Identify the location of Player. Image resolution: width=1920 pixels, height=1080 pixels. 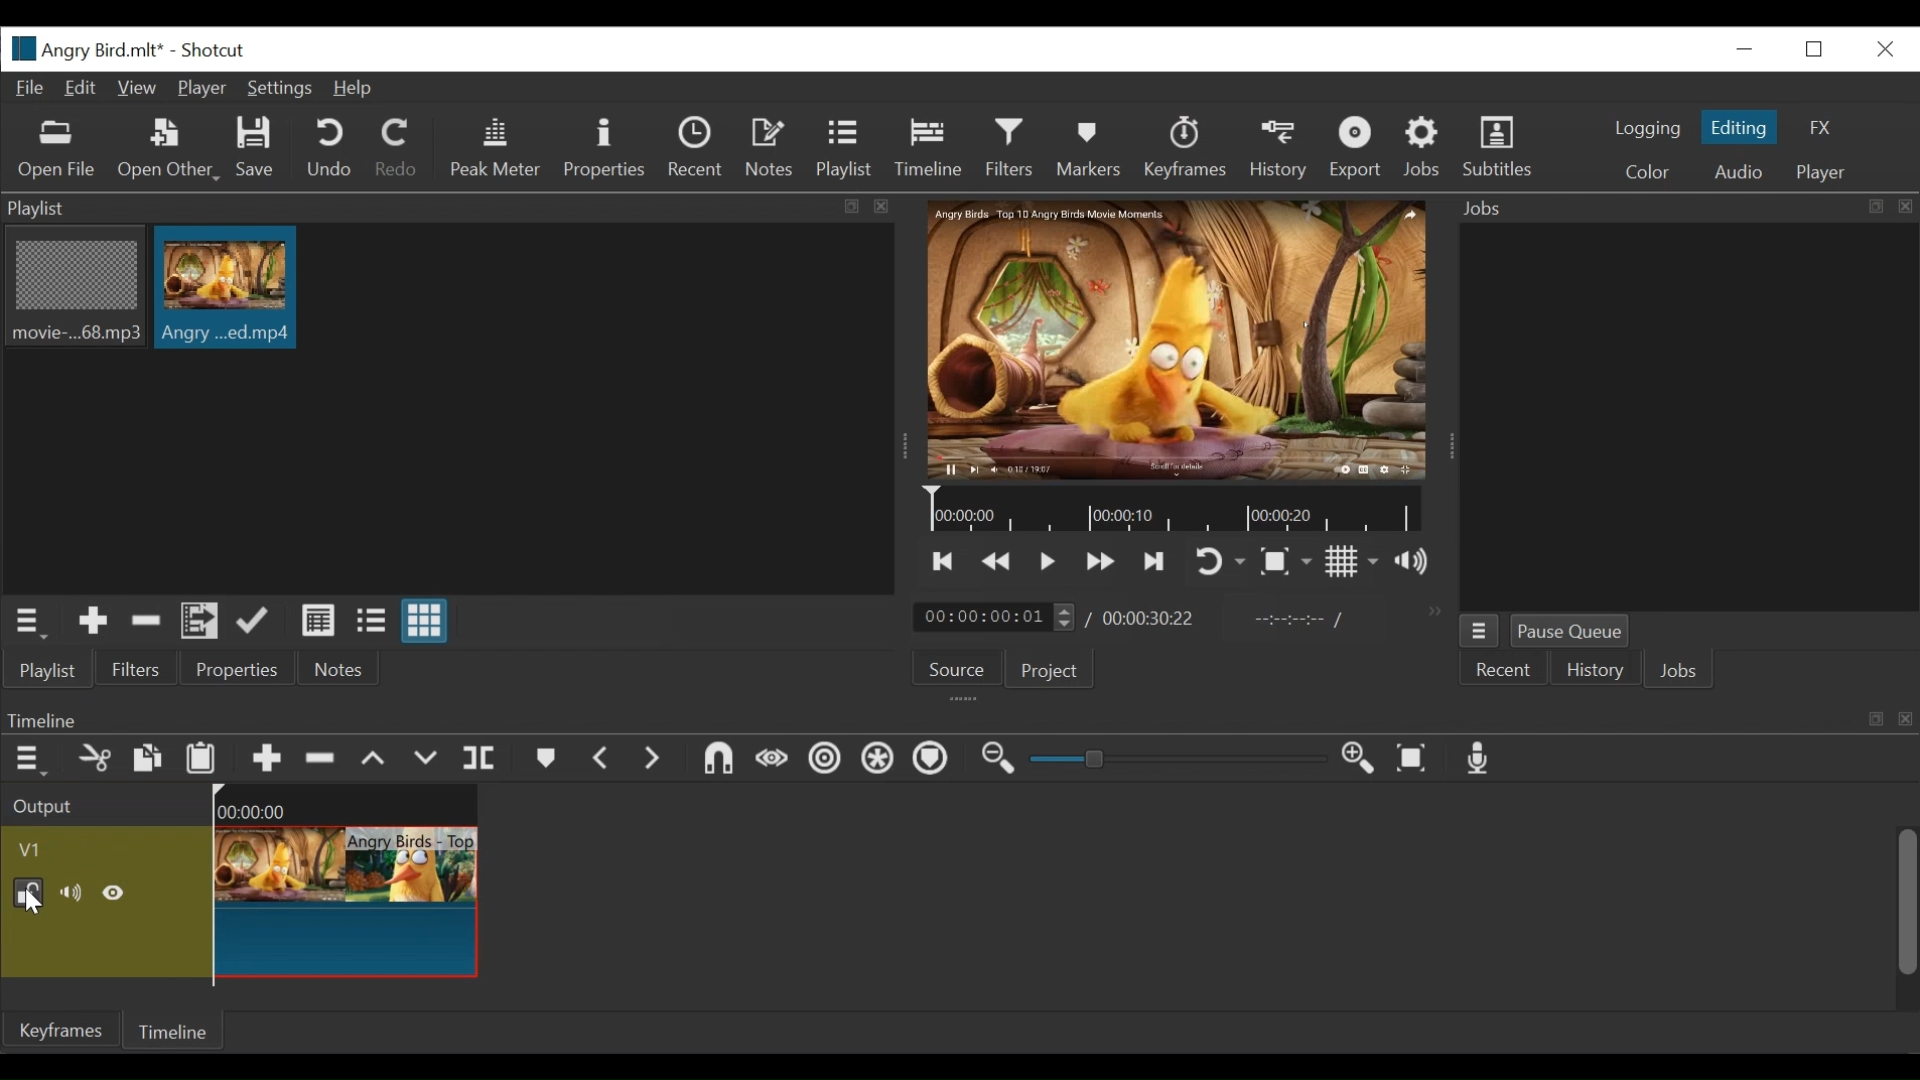
(1820, 174).